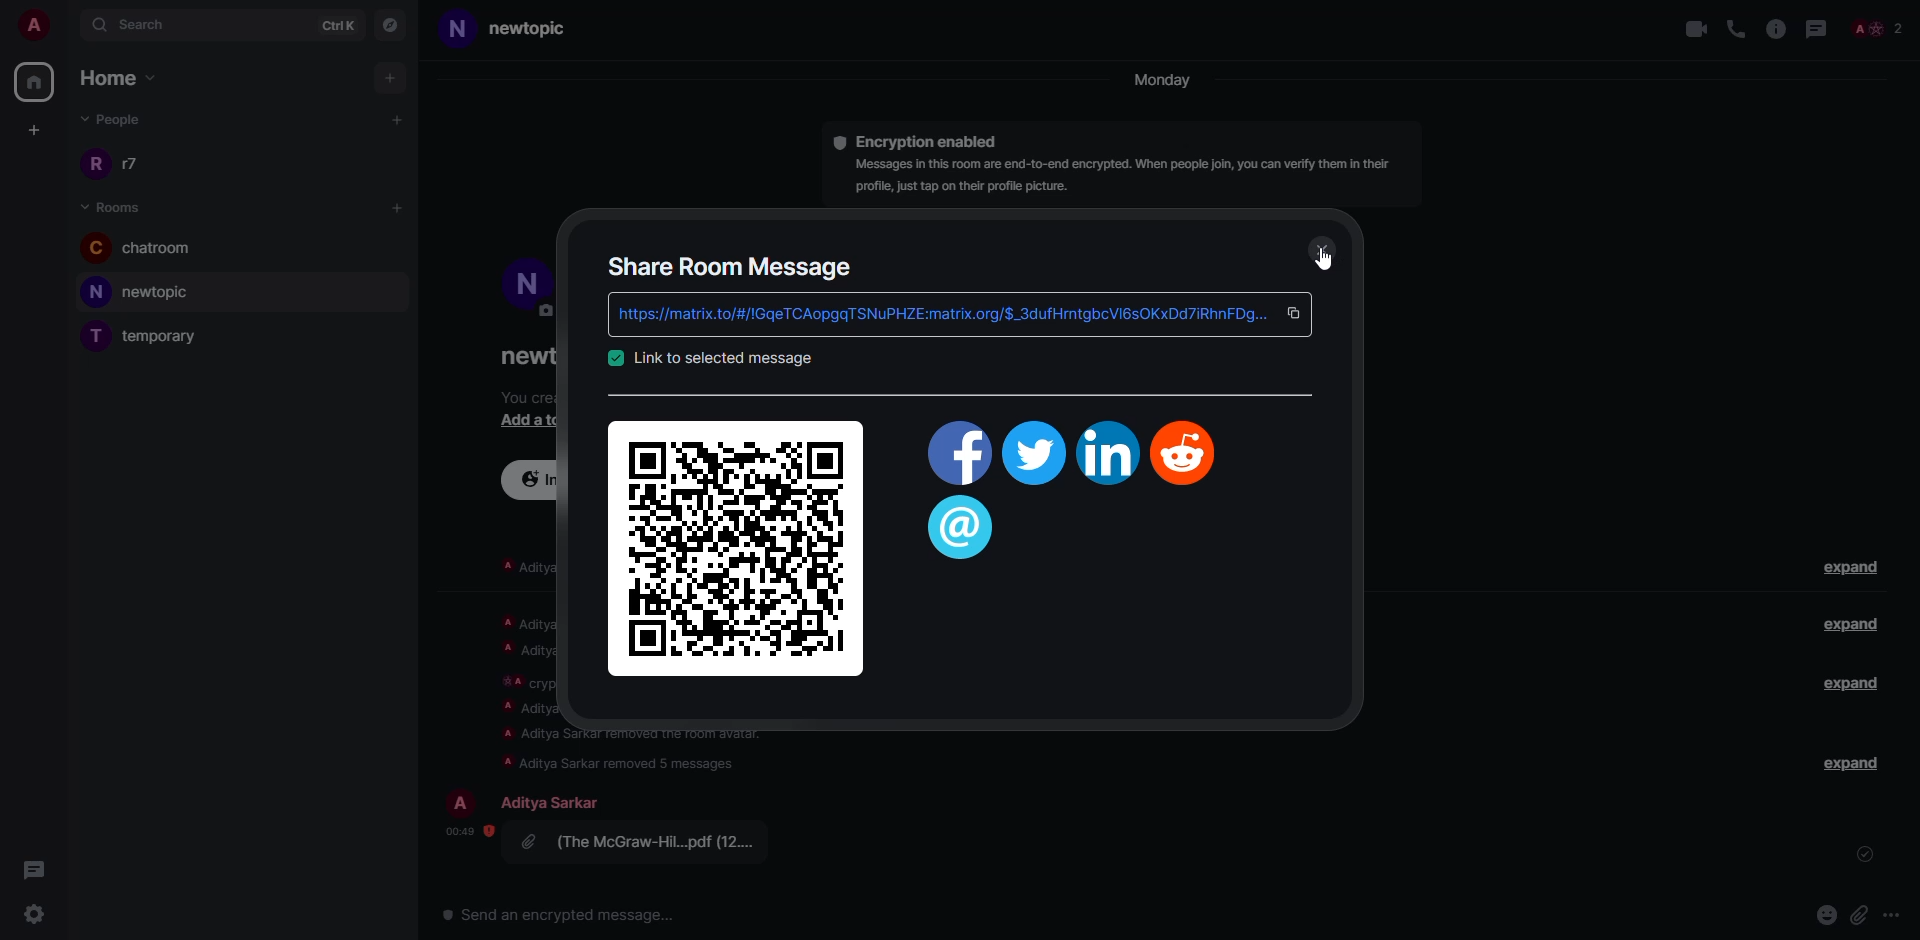 This screenshot has width=1920, height=940. I want to click on encryption enabled, so click(932, 139).